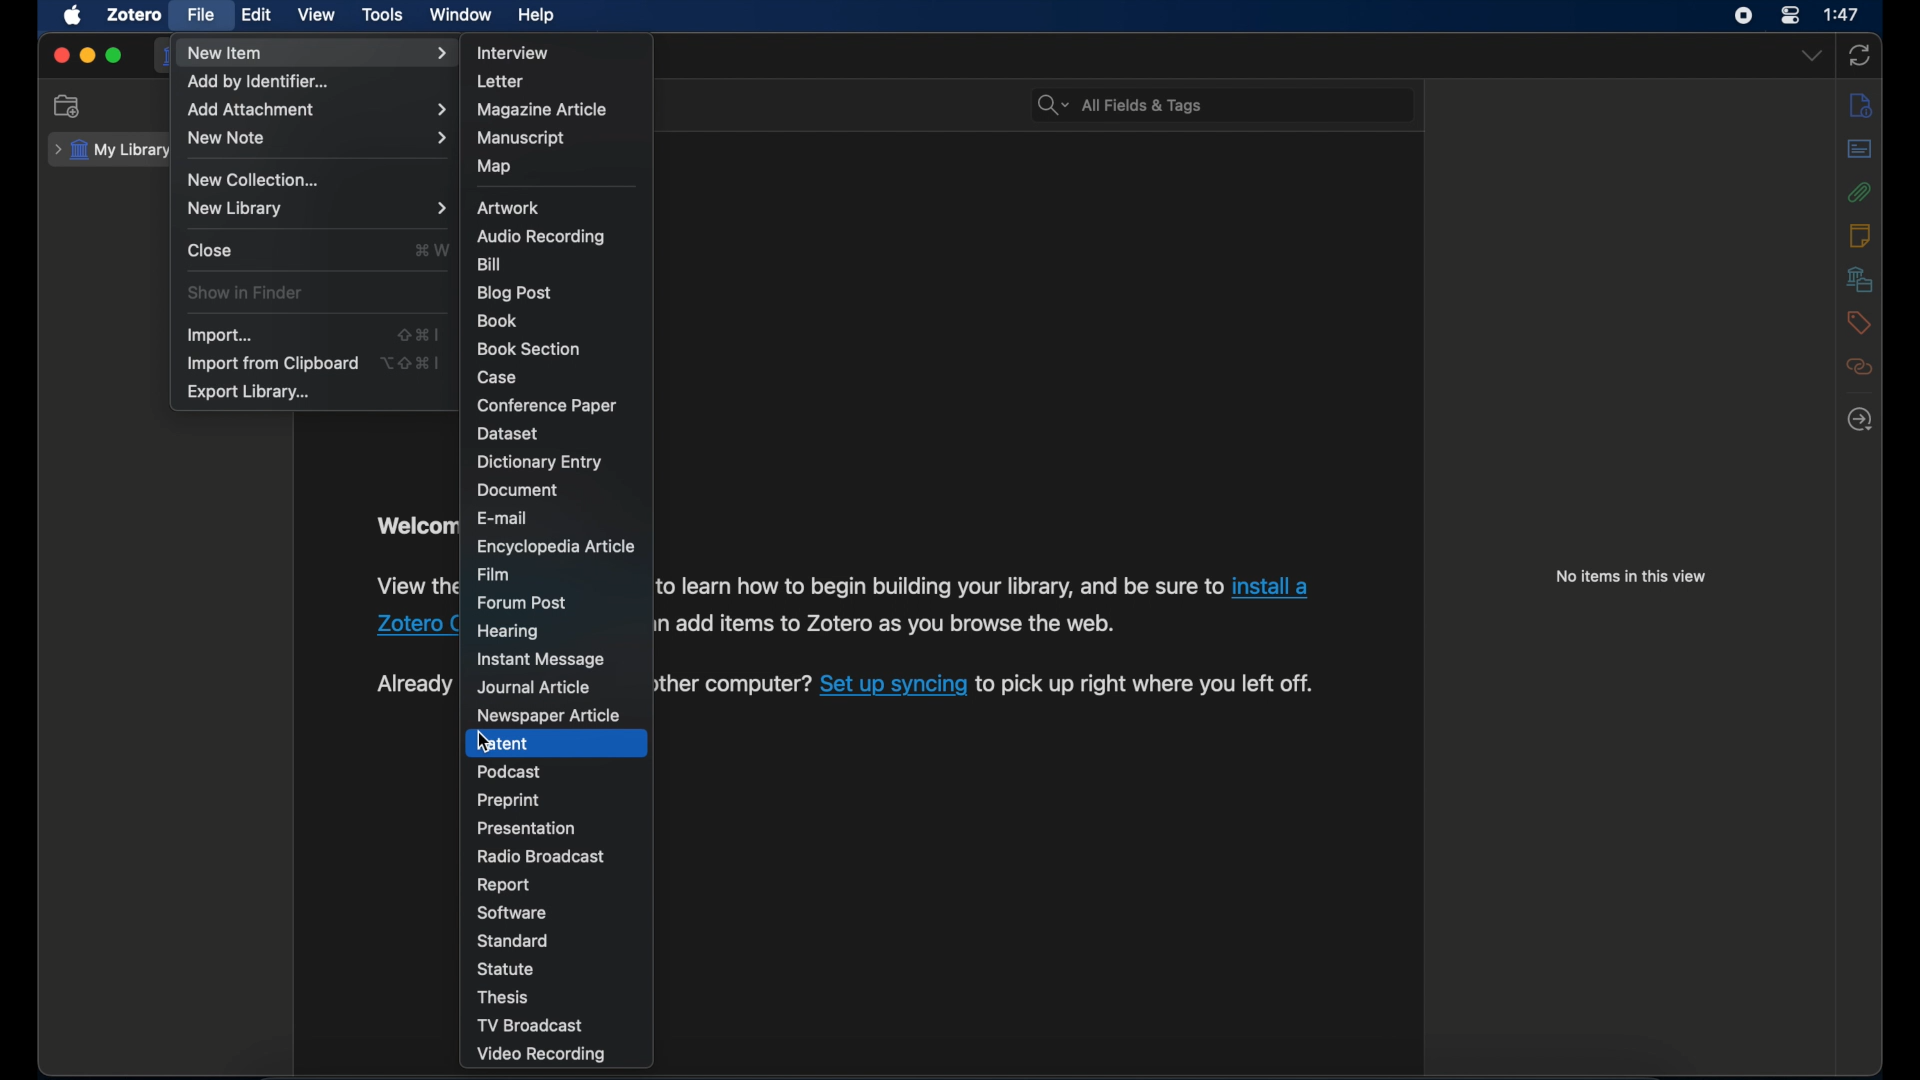  I want to click on interview, so click(514, 53).